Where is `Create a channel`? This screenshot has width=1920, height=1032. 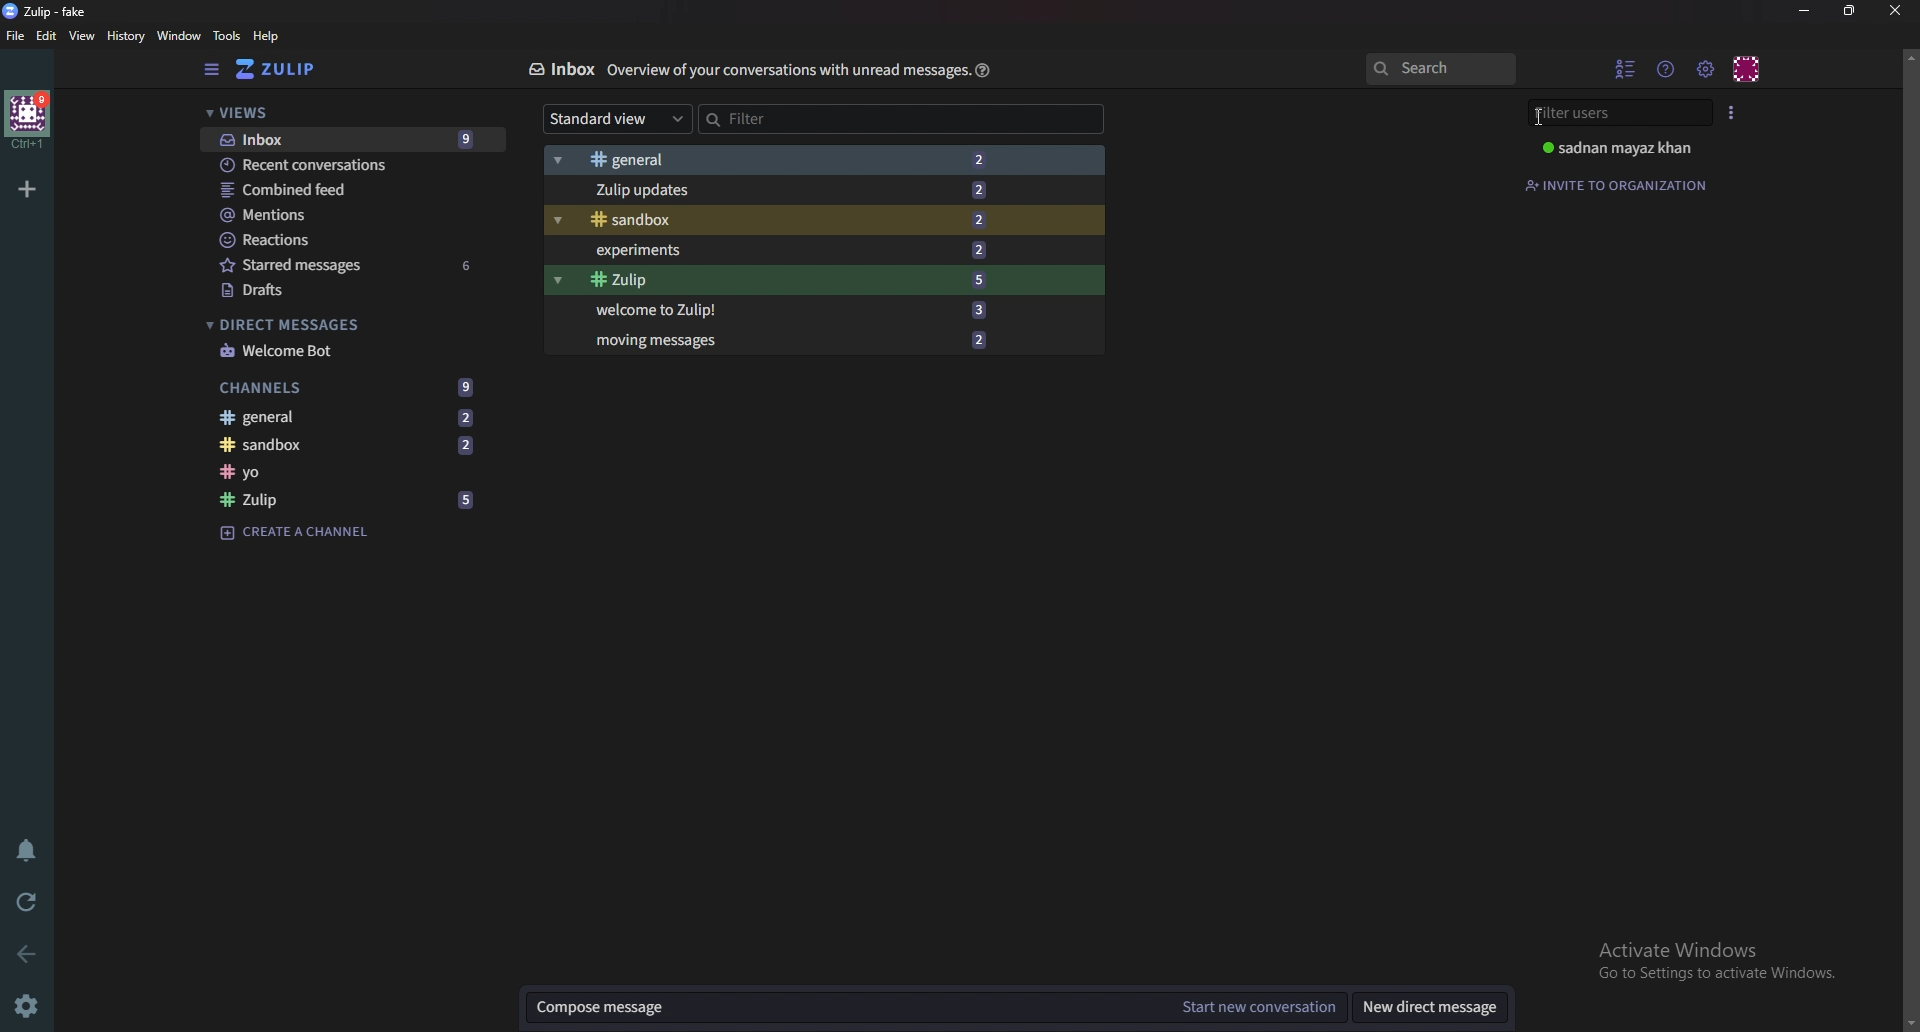
Create a channel is located at coordinates (296, 534).